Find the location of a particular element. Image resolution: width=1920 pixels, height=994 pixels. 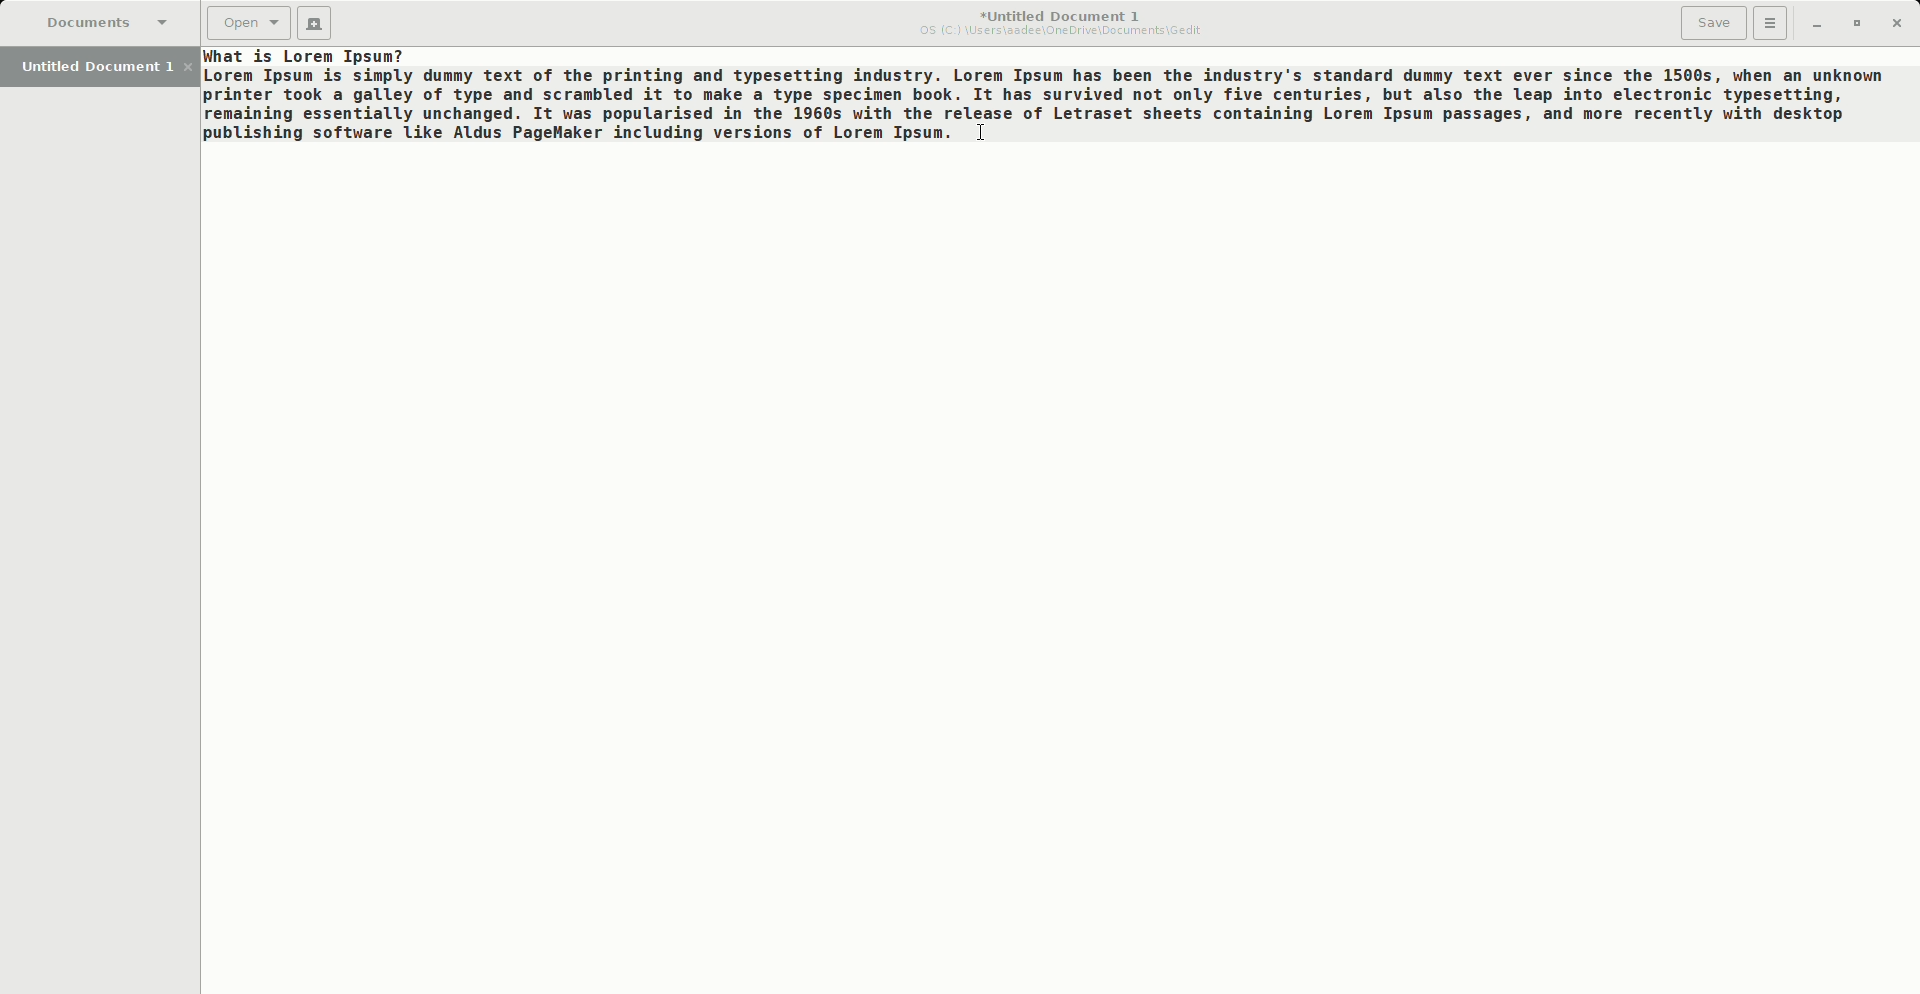

Open is located at coordinates (249, 23).